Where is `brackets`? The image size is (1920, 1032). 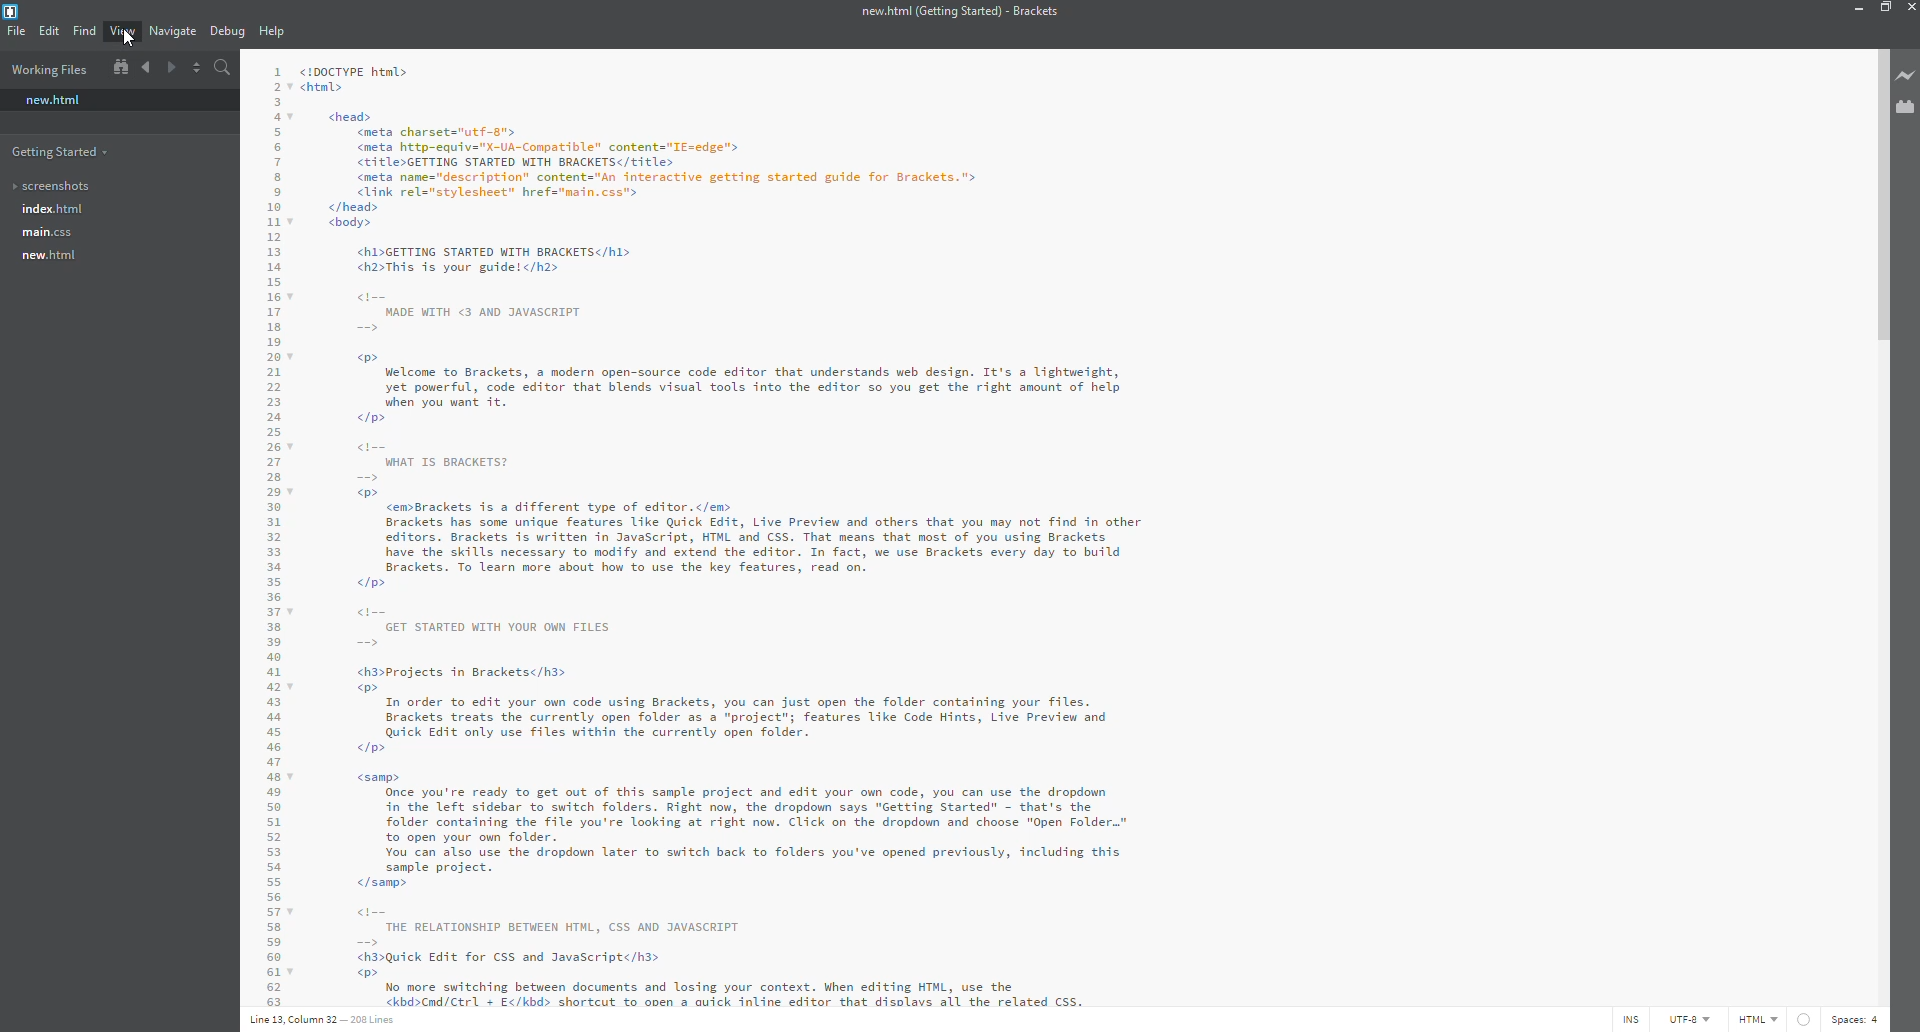
brackets is located at coordinates (15, 12).